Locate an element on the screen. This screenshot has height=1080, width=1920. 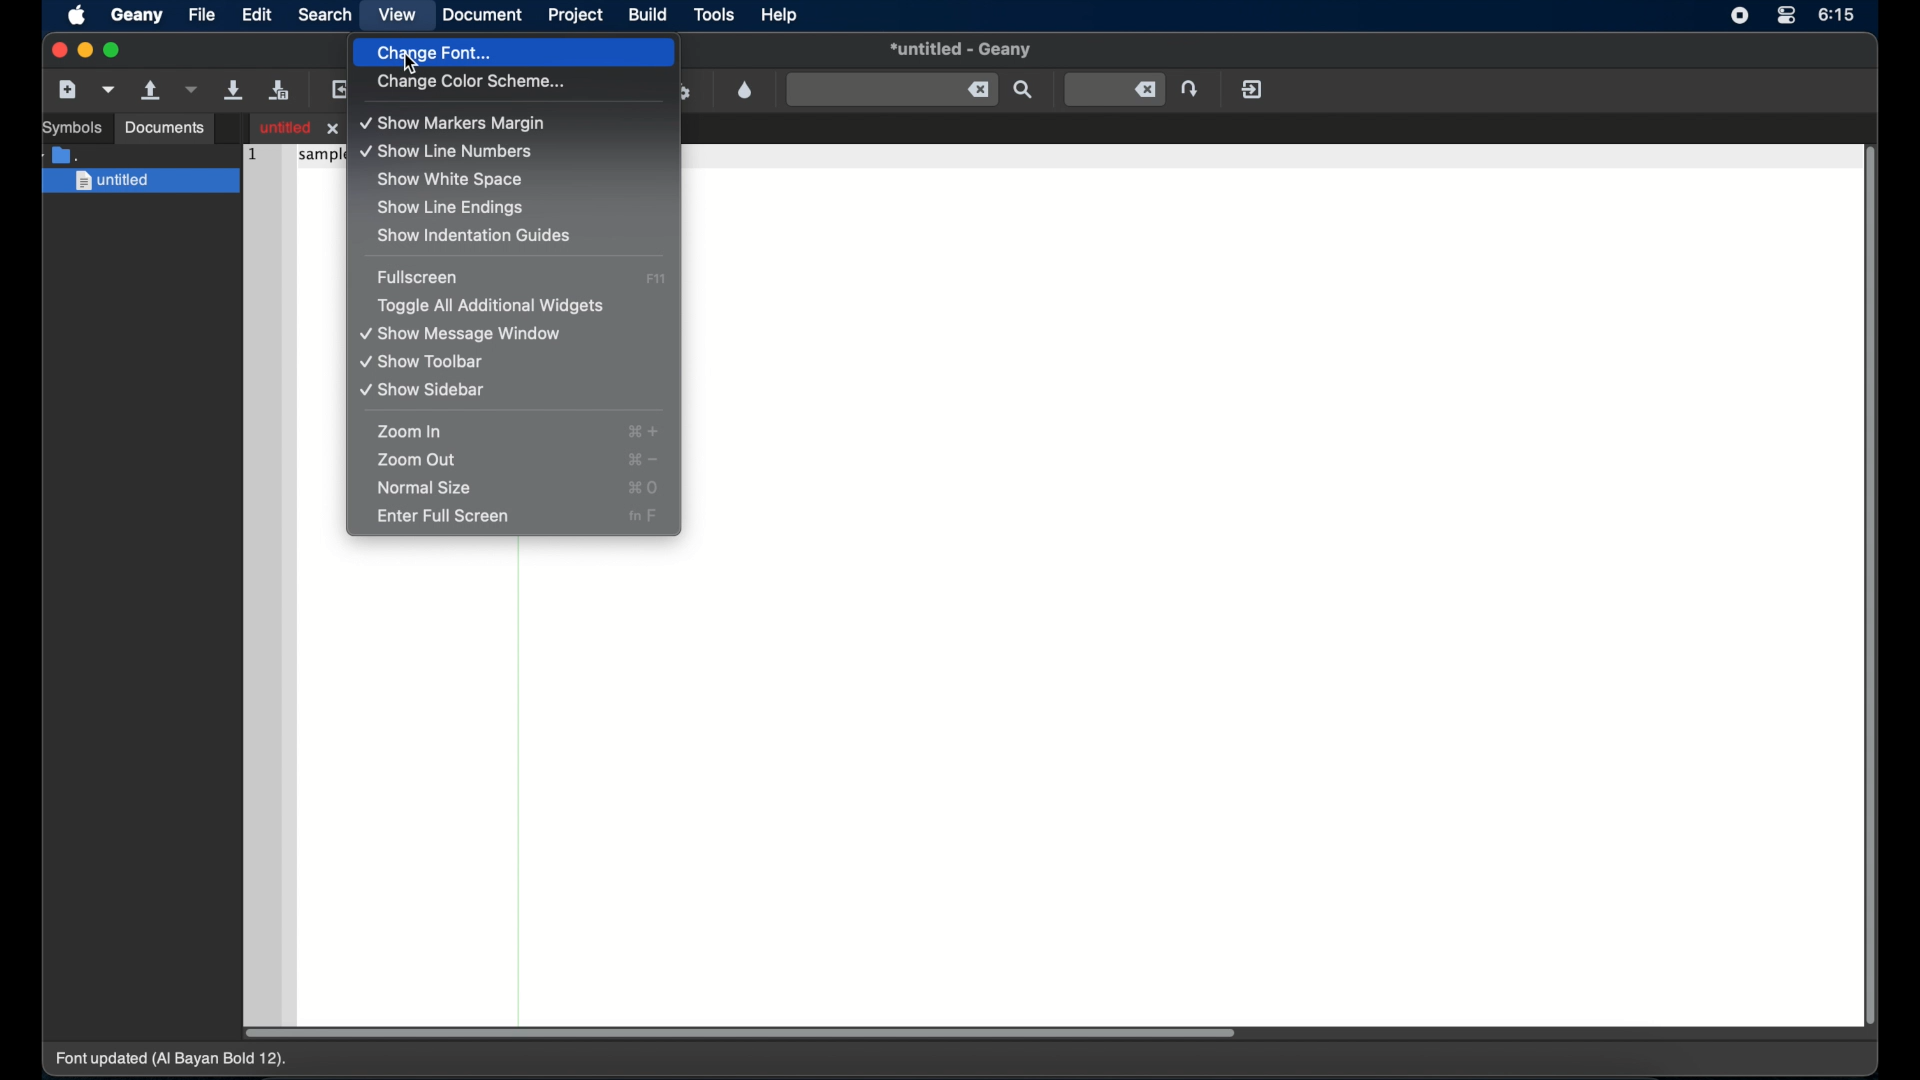
untitled is located at coordinates (961, 51).